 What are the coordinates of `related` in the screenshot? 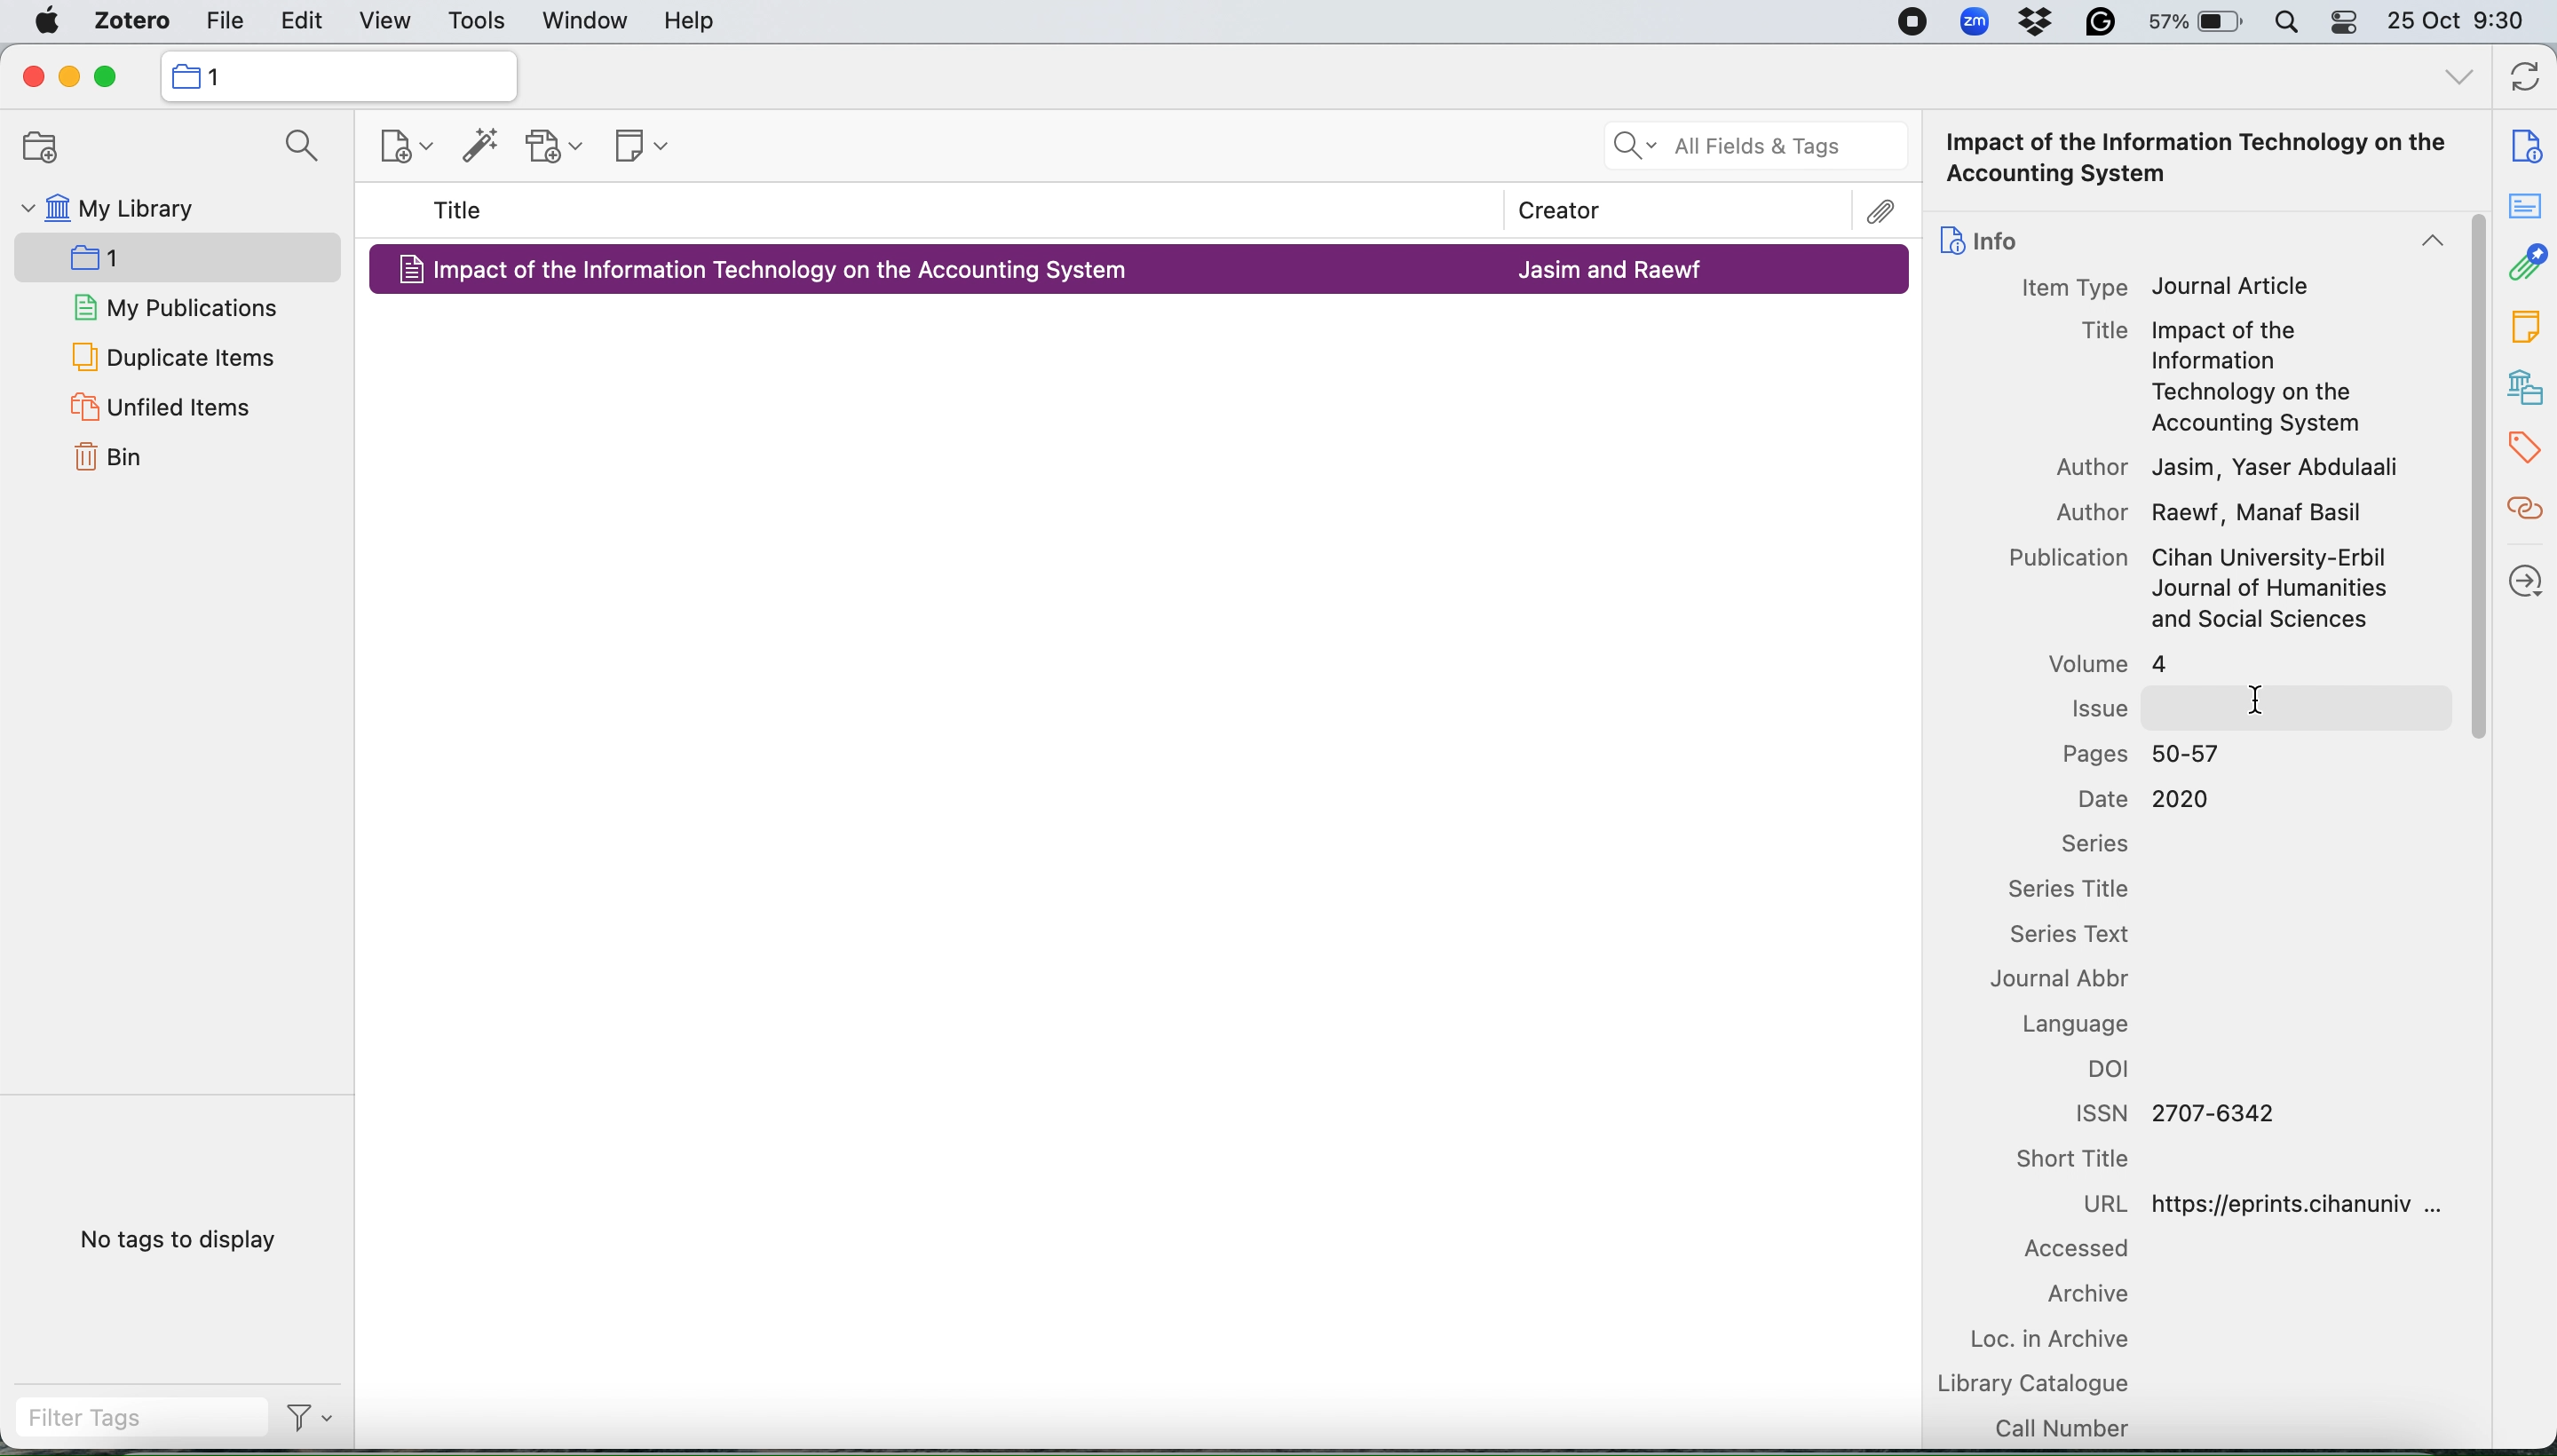 It's located at (2523, 516).